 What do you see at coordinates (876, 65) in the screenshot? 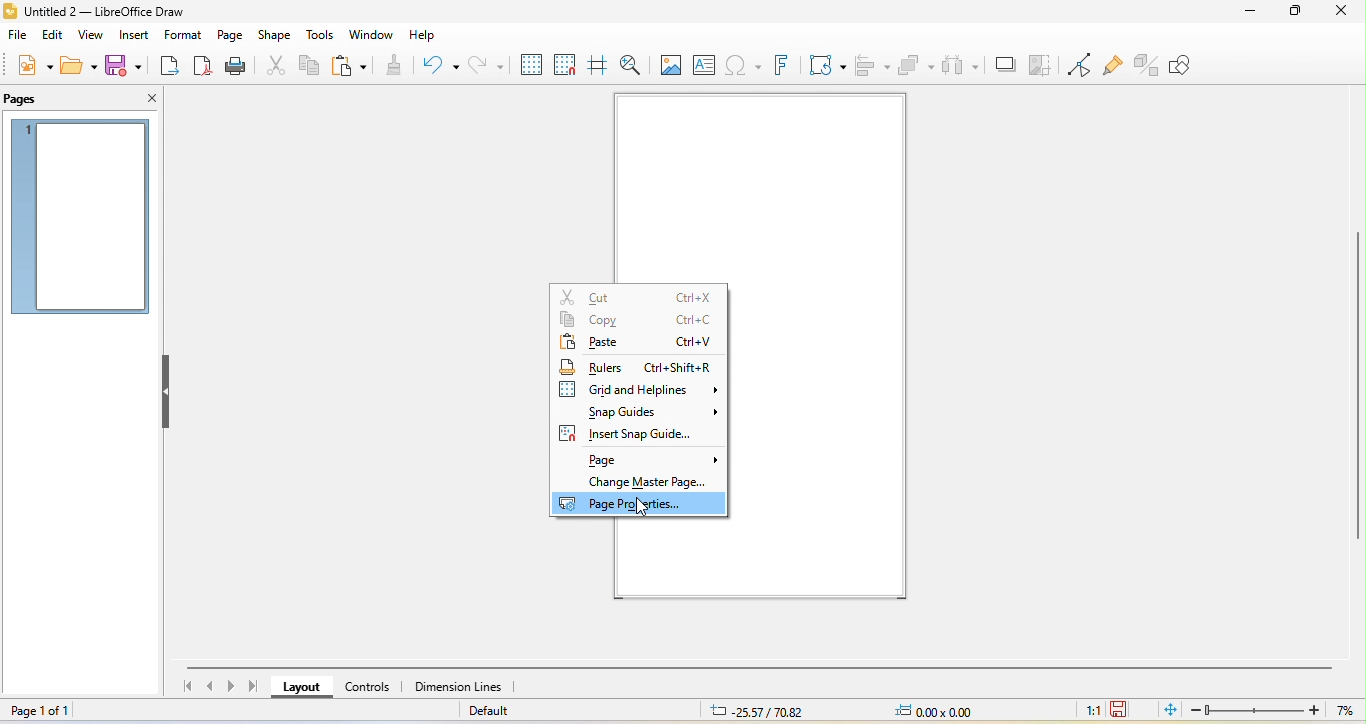
I see `align object` at bounding box center [876, 65].